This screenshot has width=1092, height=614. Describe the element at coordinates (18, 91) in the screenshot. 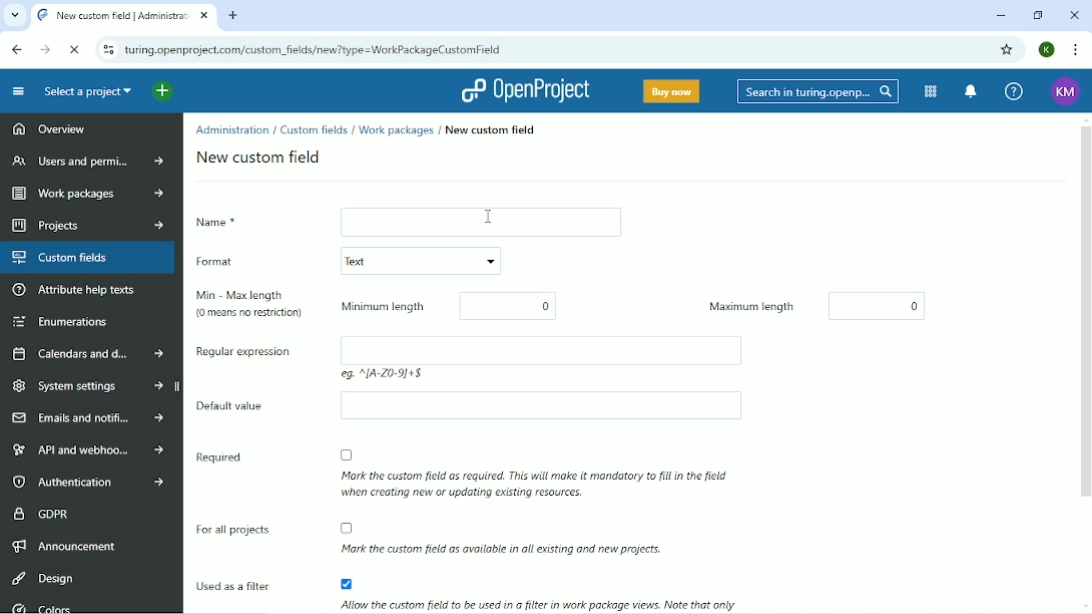

I see `Collapse project menu` at that location.